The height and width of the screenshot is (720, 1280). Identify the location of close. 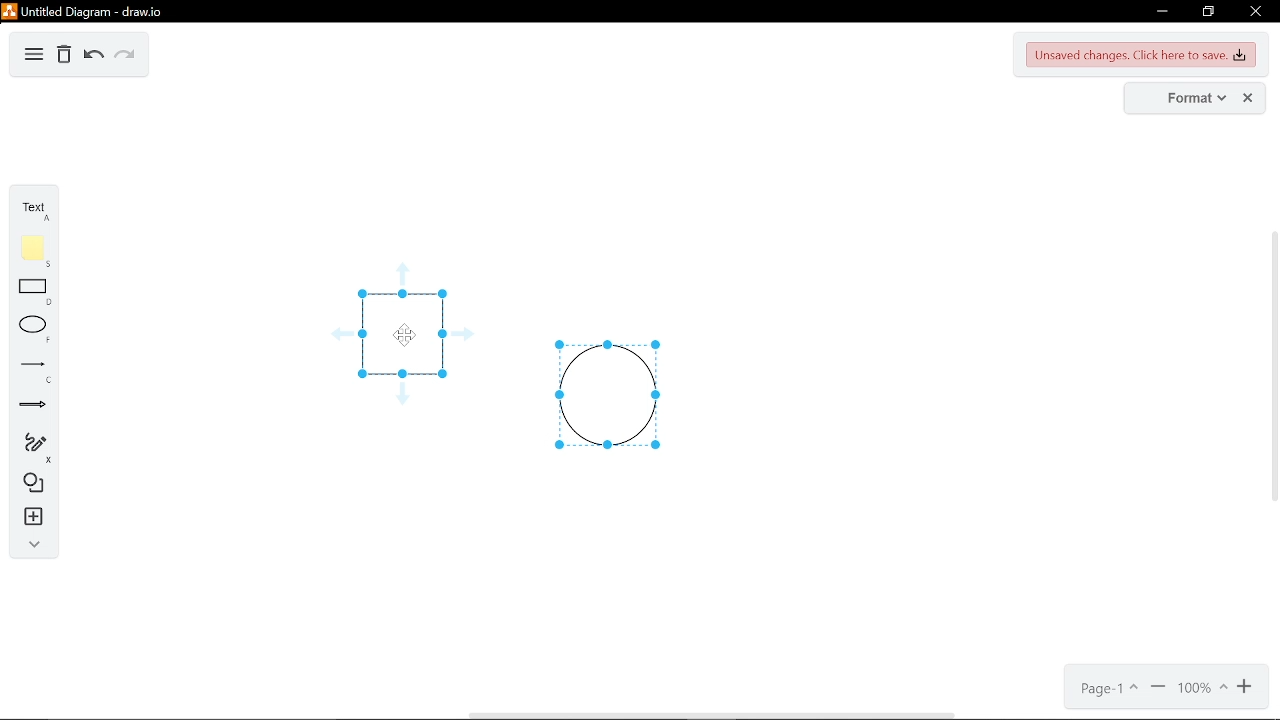
(1257, 13).